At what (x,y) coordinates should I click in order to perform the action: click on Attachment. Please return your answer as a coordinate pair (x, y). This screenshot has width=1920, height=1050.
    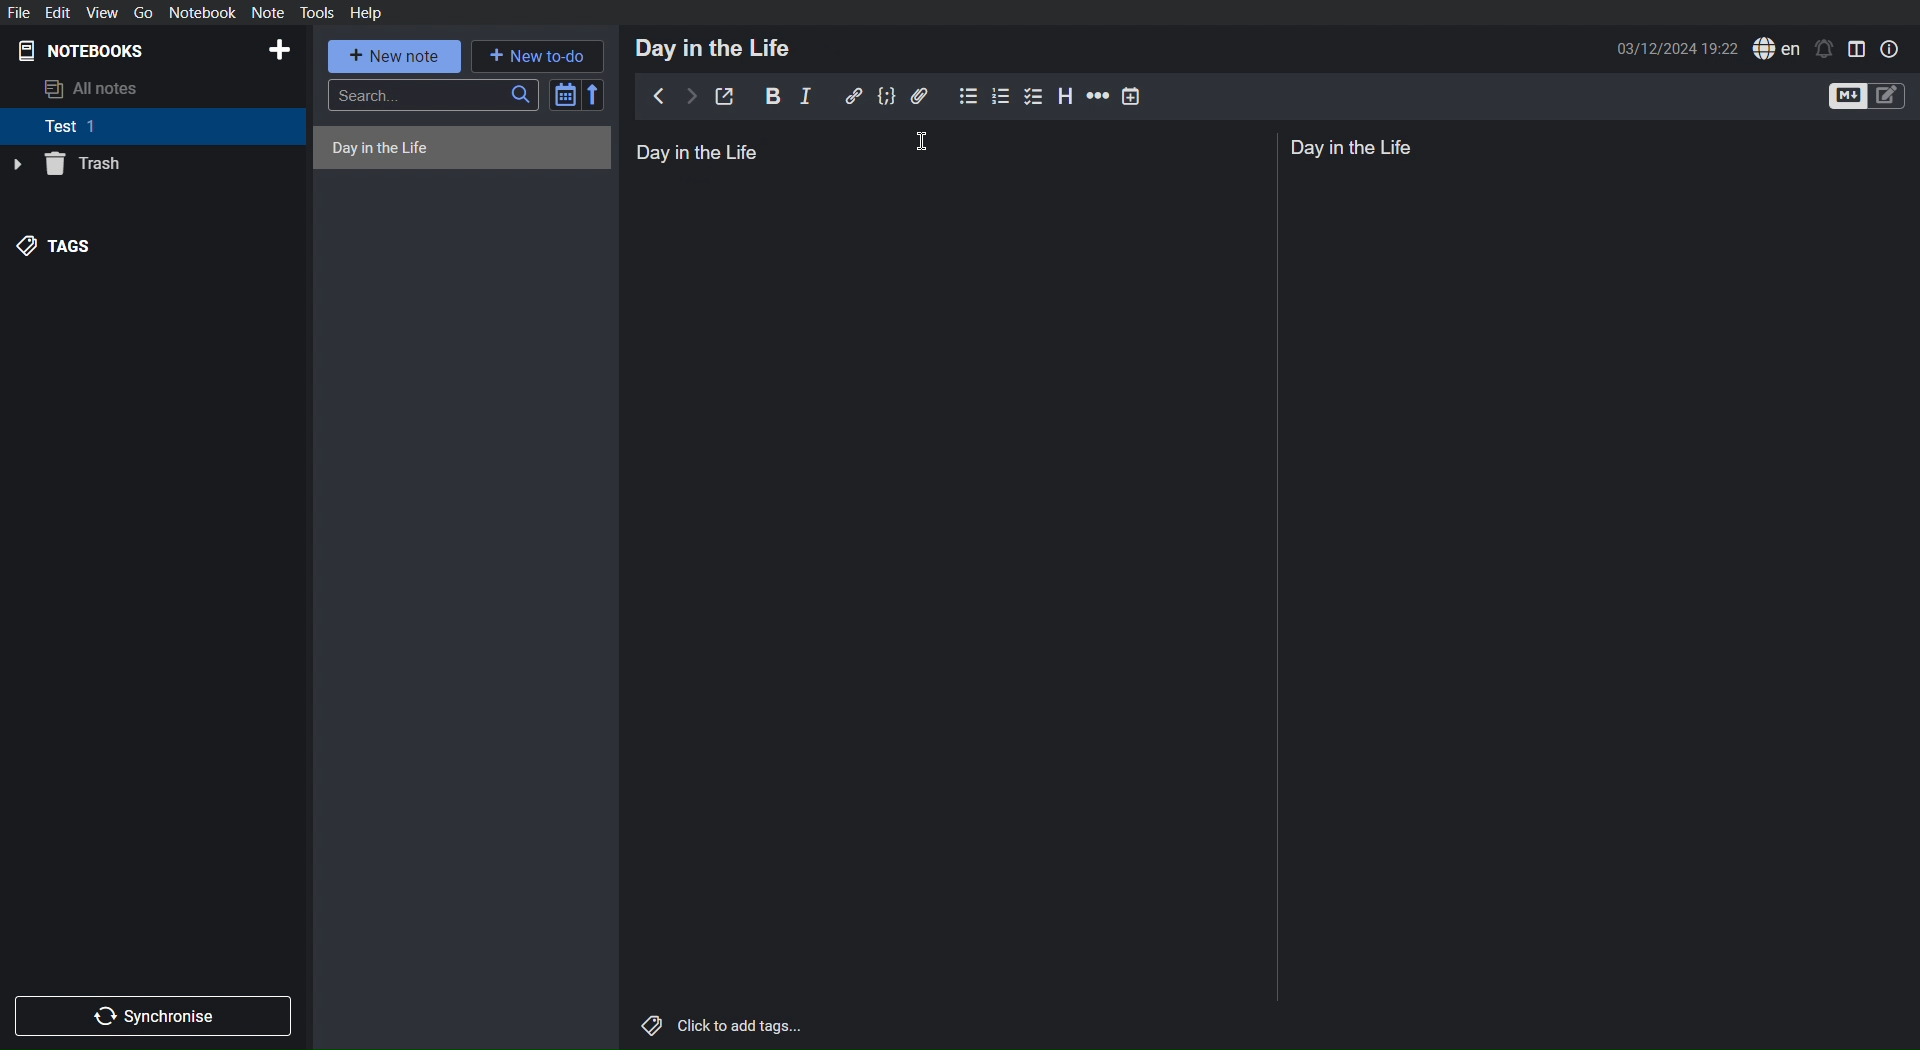
    Looking at the image, I should click on (919, 95).